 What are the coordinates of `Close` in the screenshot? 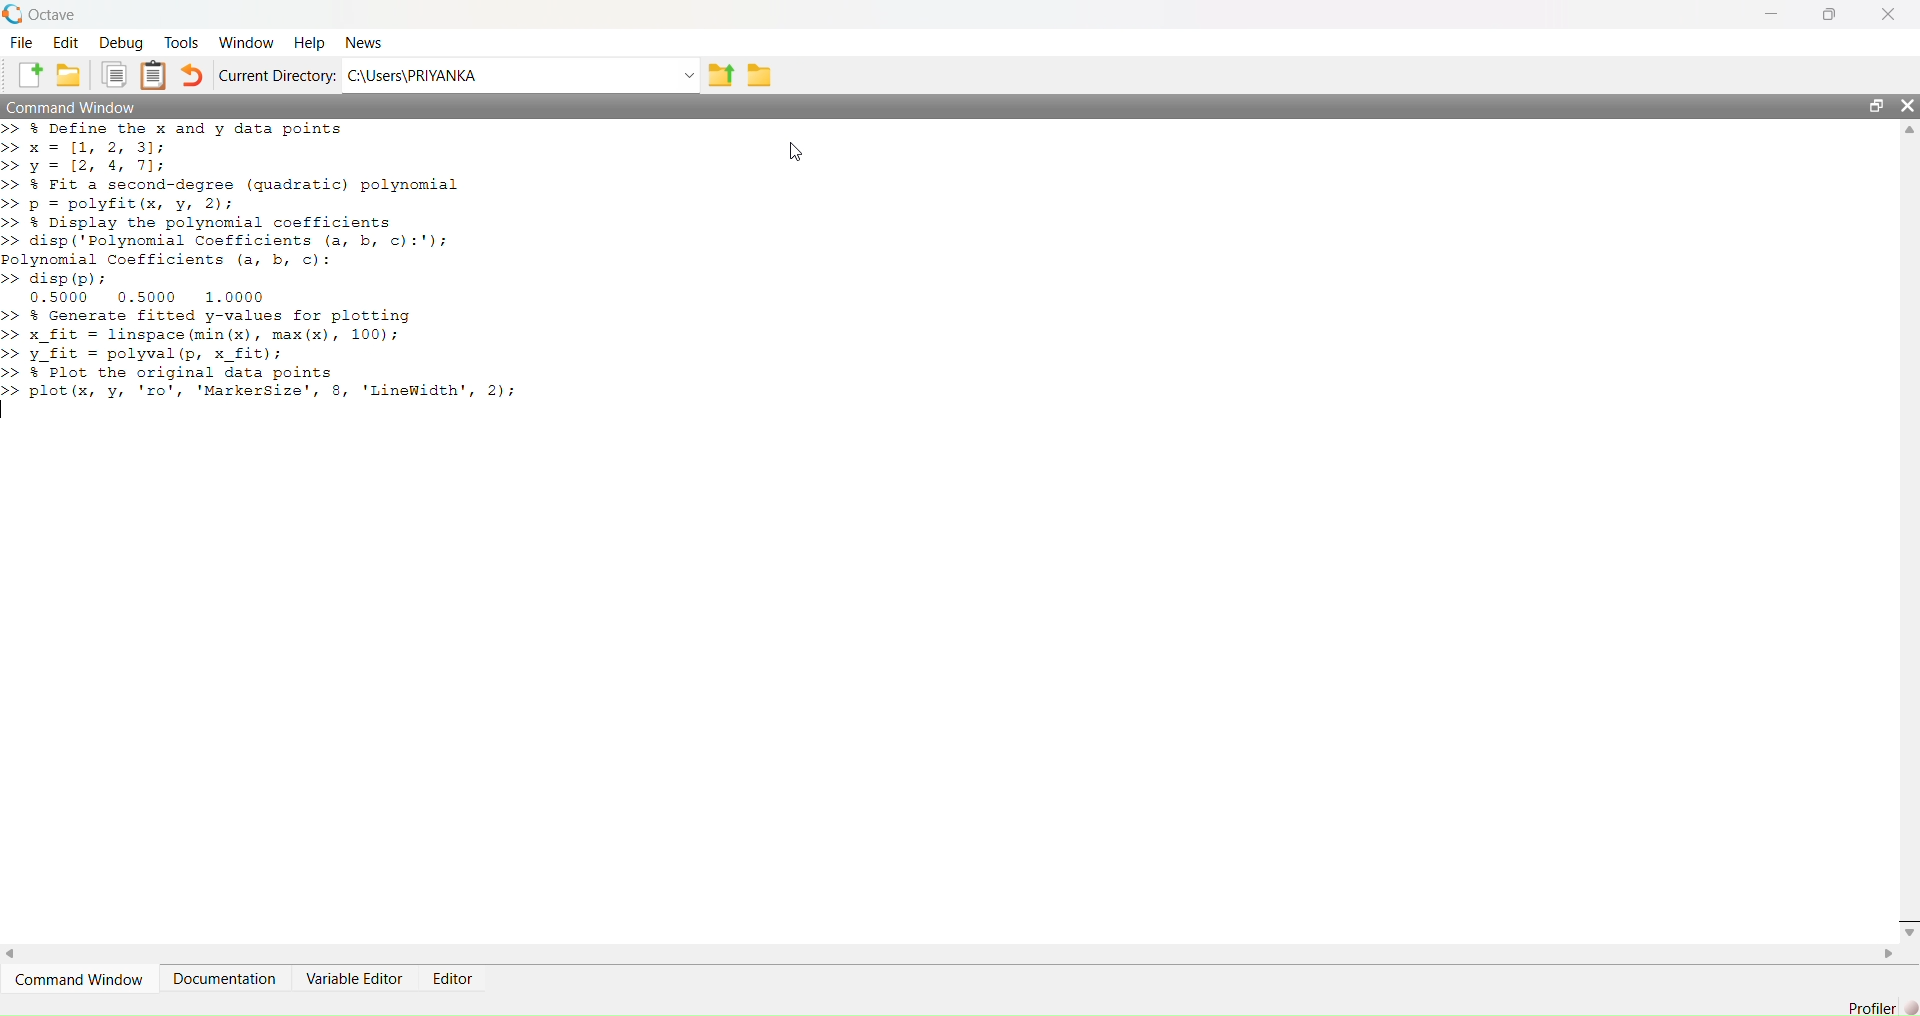 It's located at (1889, 15).